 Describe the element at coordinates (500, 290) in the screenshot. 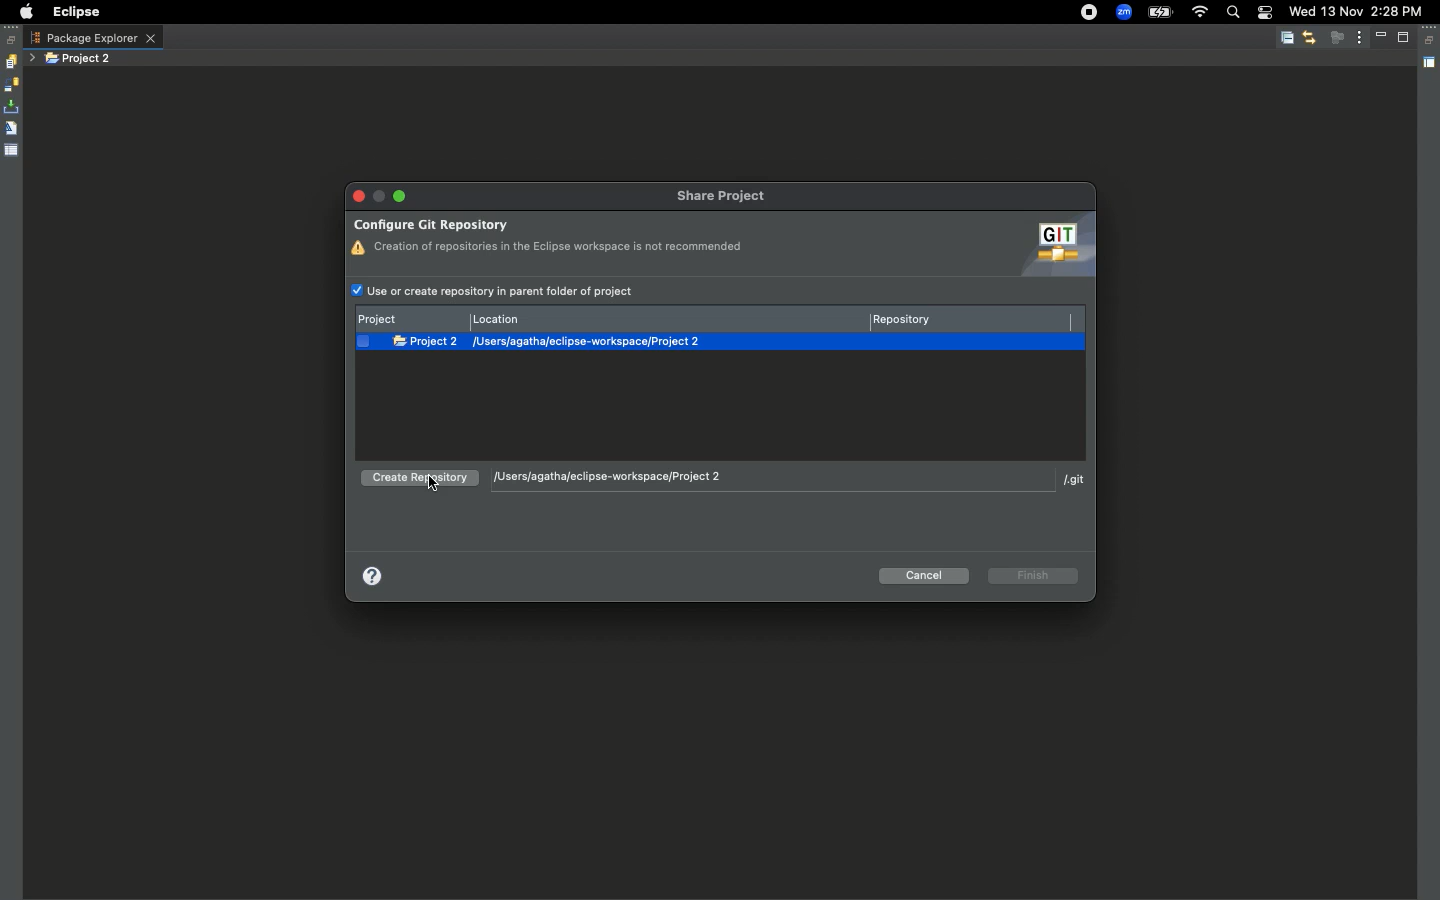

I see `(un)check Use or create repository in parent folder of project` at that location.